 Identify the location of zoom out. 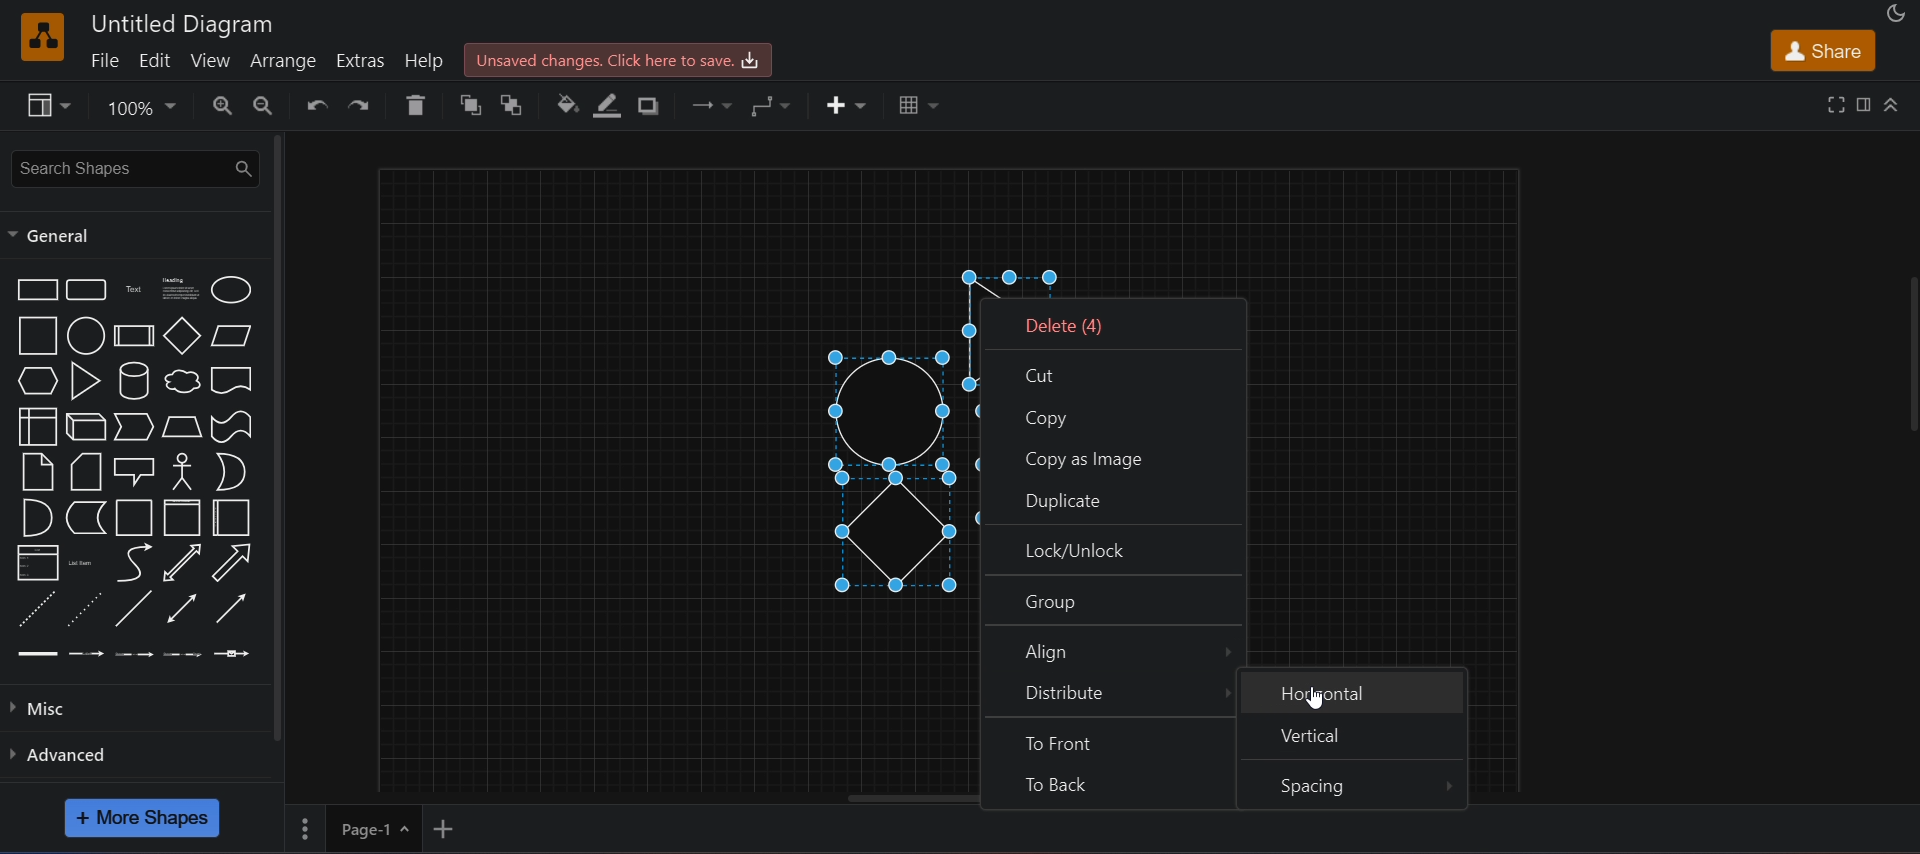
(266, 105).